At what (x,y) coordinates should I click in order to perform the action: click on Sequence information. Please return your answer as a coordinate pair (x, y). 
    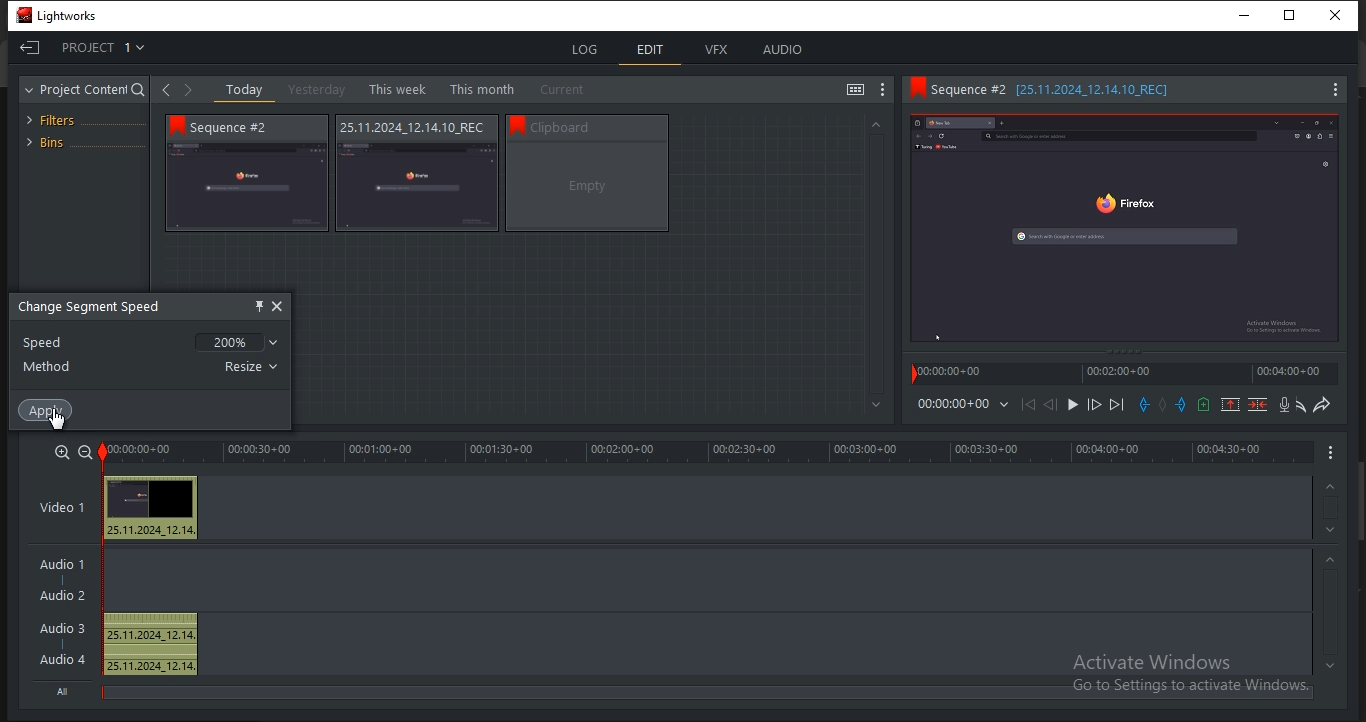
    Looking at the image, I should click on (602, 126).